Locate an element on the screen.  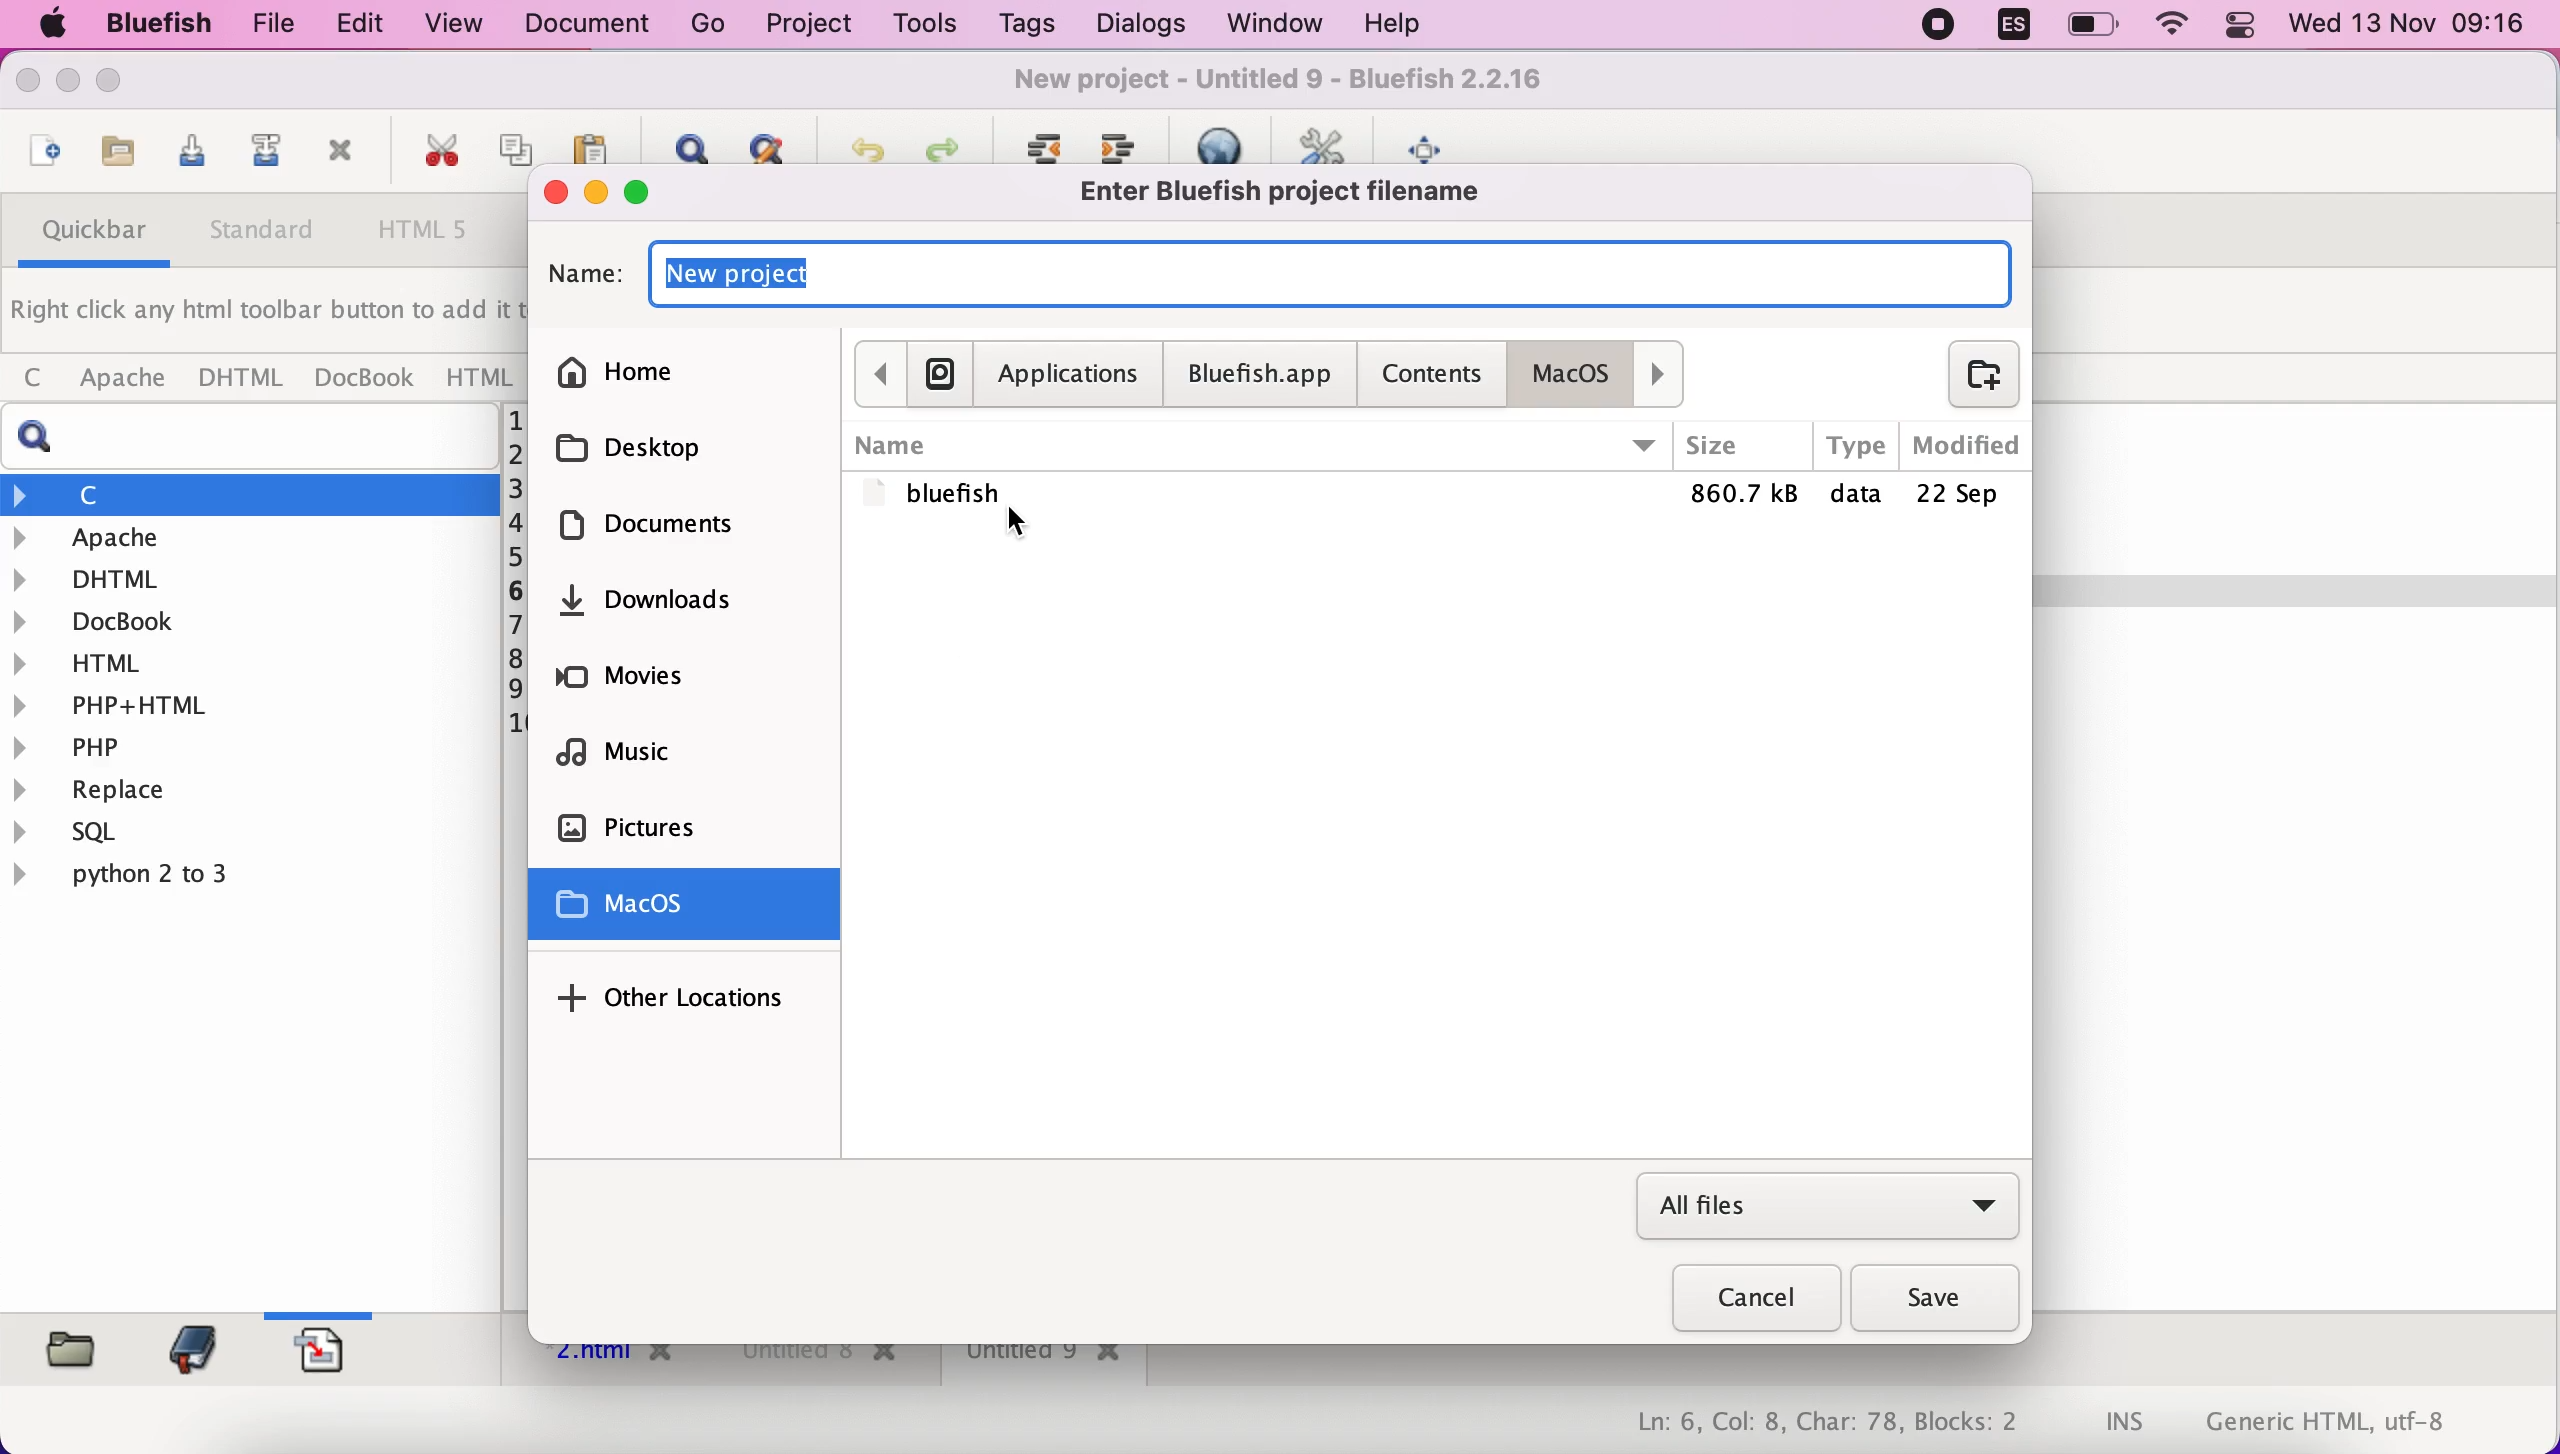
indent is located at coordinates (1125, 143).